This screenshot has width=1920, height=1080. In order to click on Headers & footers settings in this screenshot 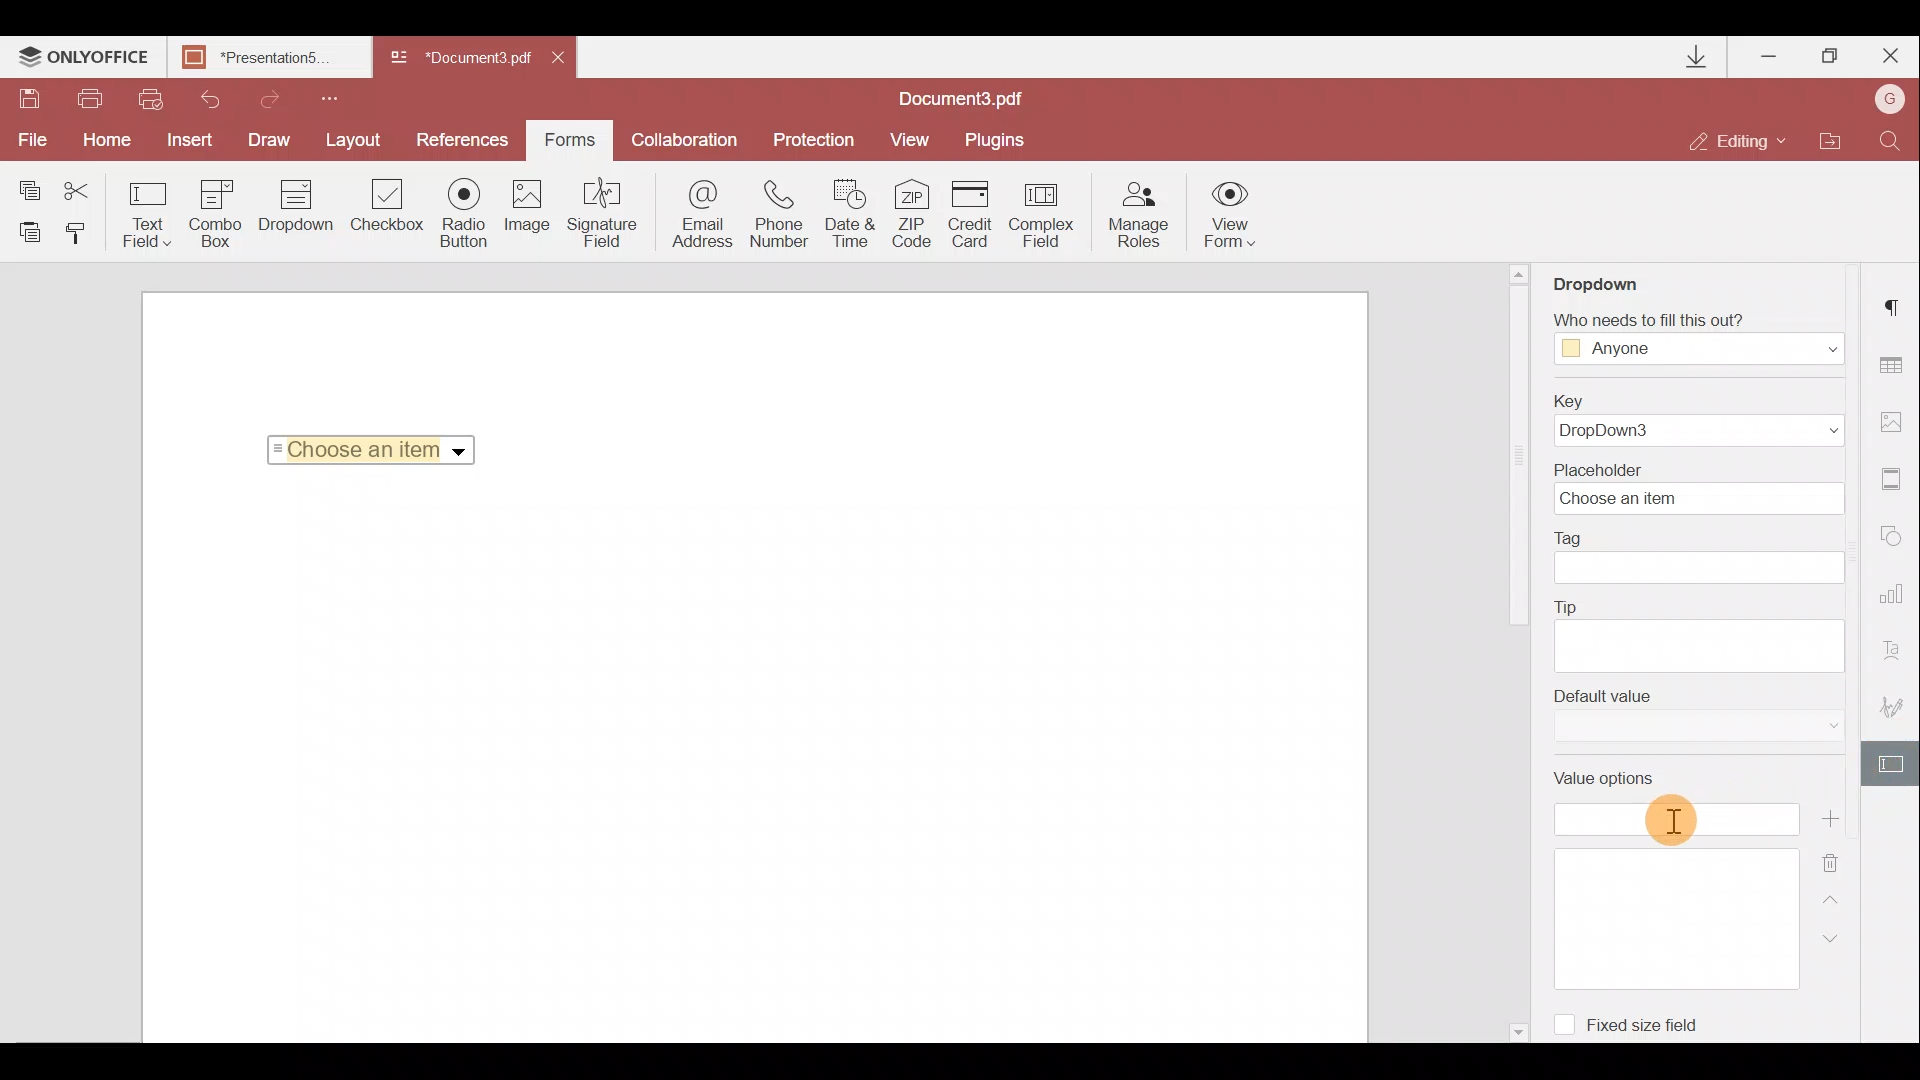, I will do `click(1897, 480)`.